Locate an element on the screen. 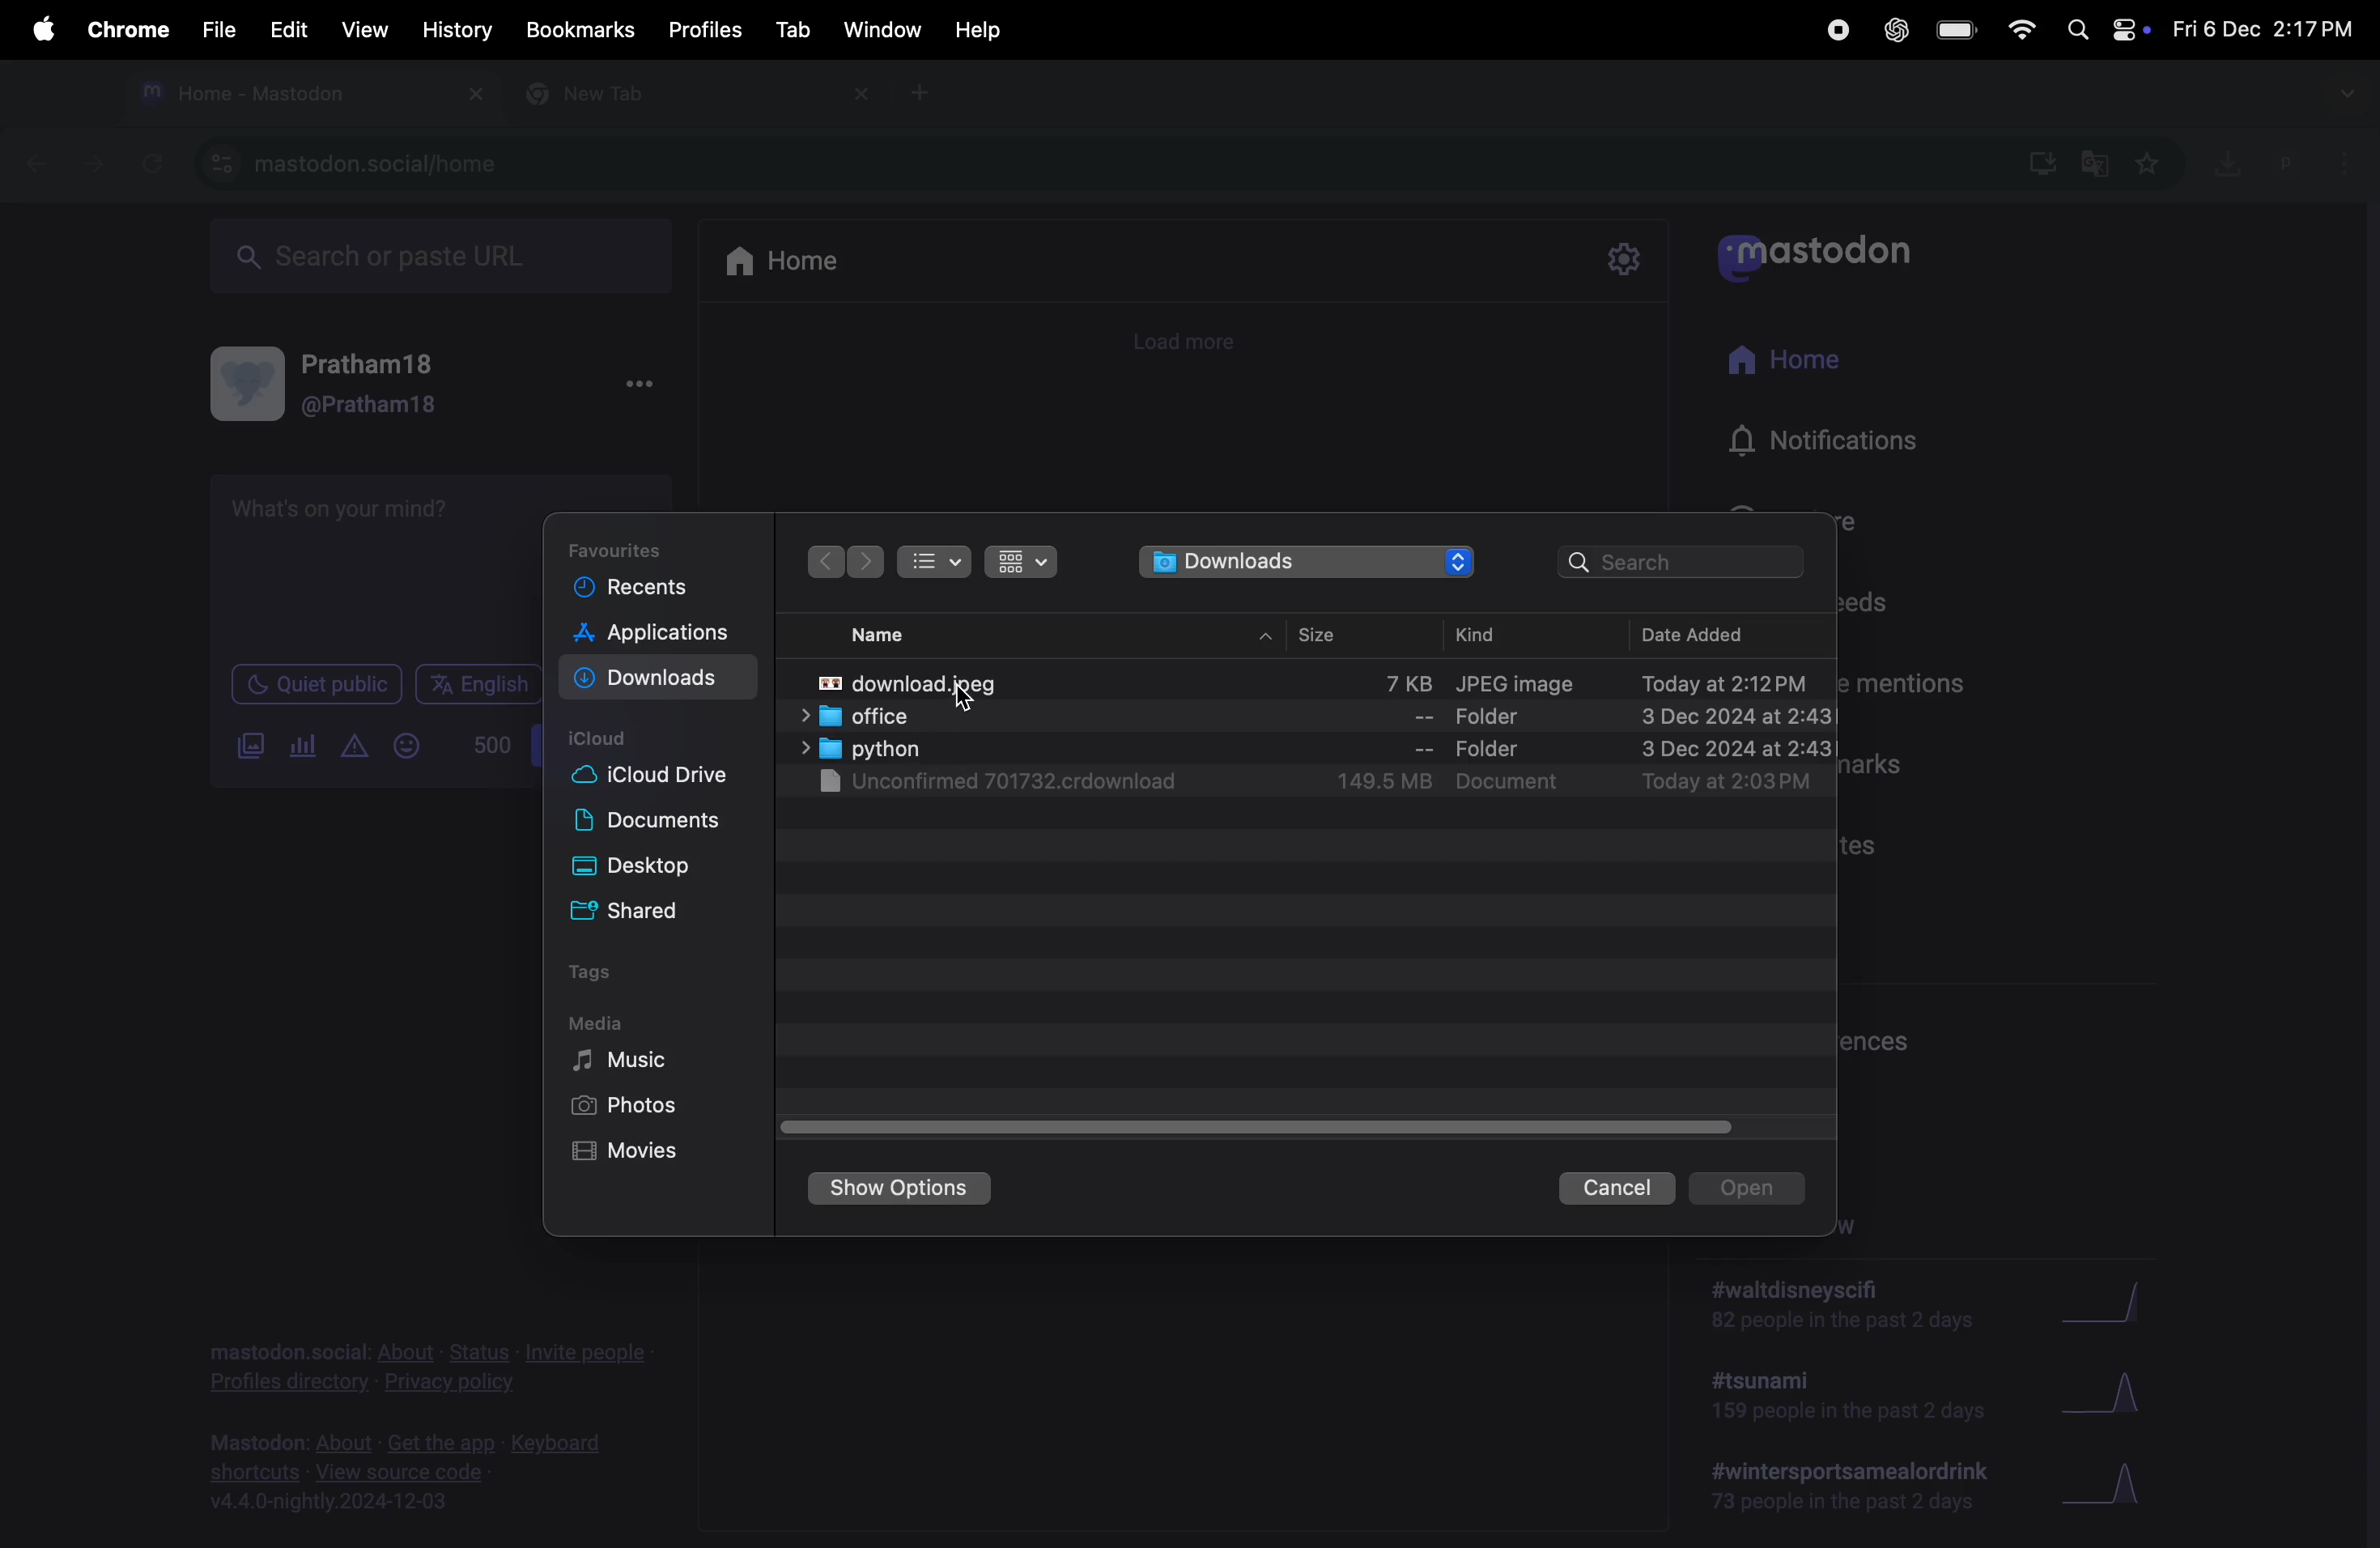  Favourites is located at coordinates (618, 547).